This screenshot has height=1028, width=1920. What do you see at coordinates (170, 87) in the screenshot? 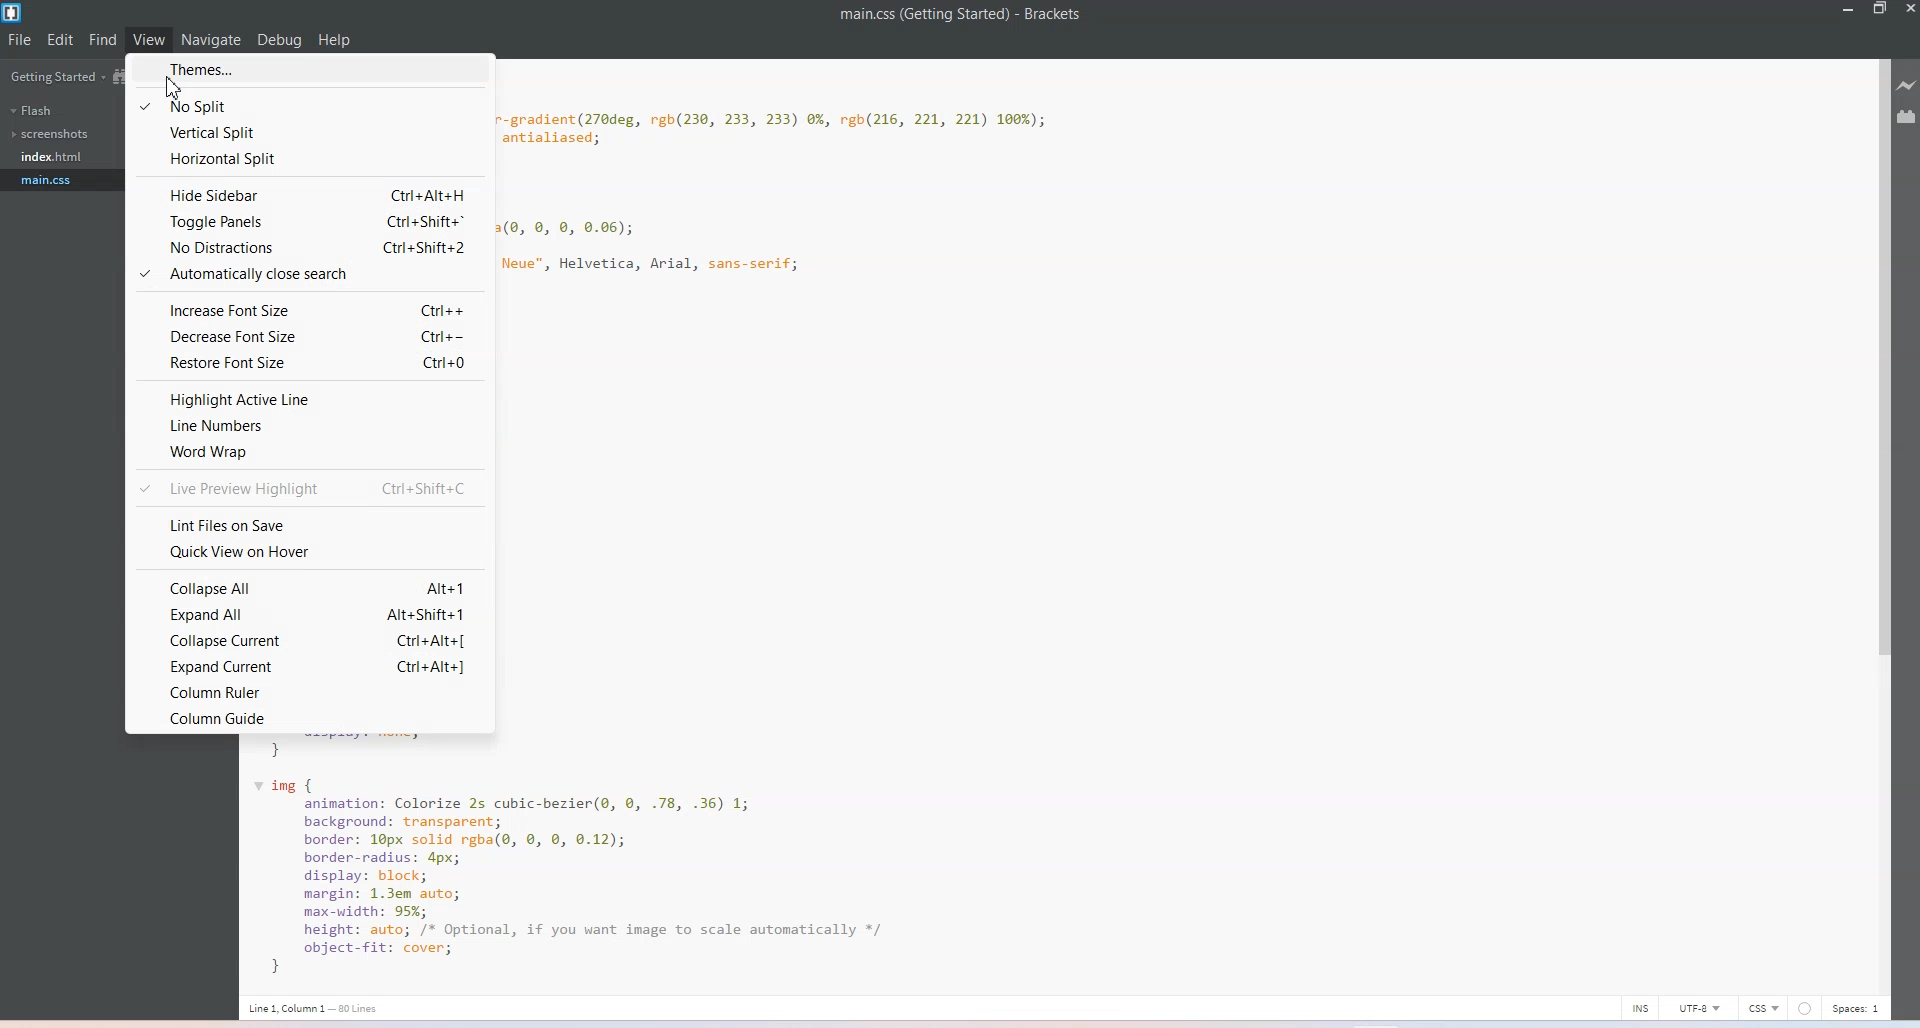
I see `cursor` at bounding box center [170, 87].